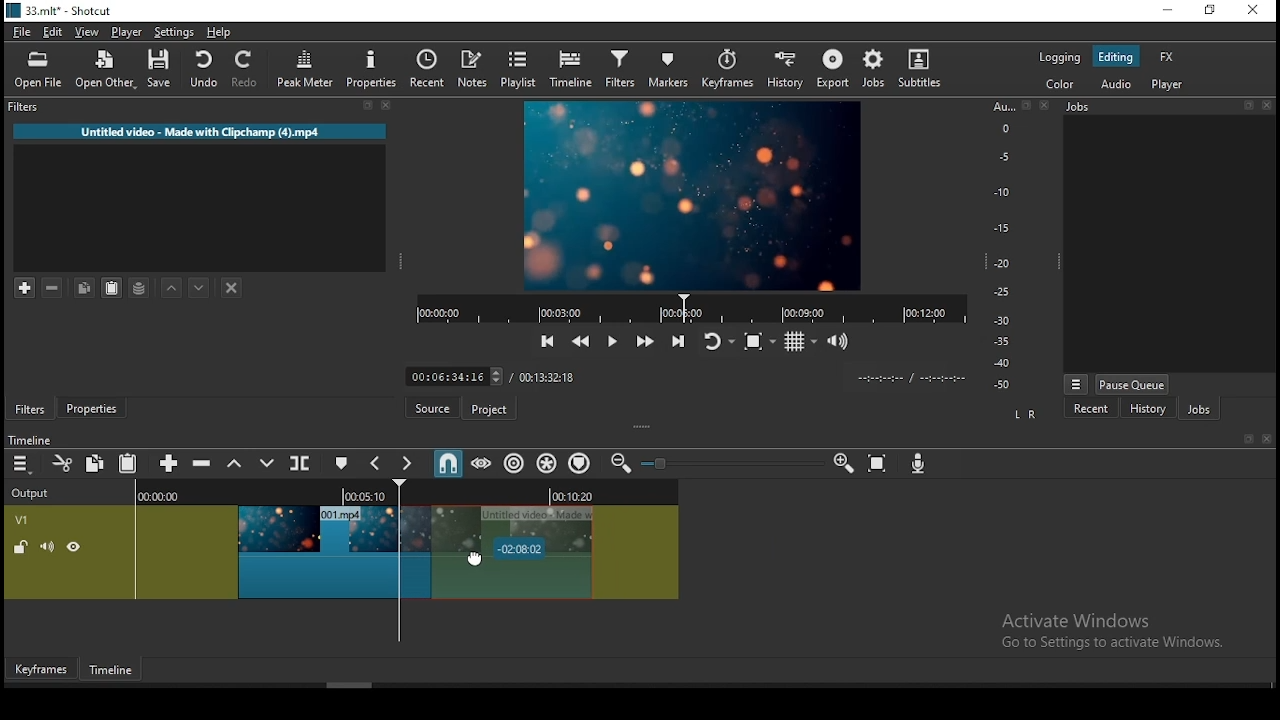 This screenshot has height=720, width=1280. I want to click on paste filter, so click(110, 287).